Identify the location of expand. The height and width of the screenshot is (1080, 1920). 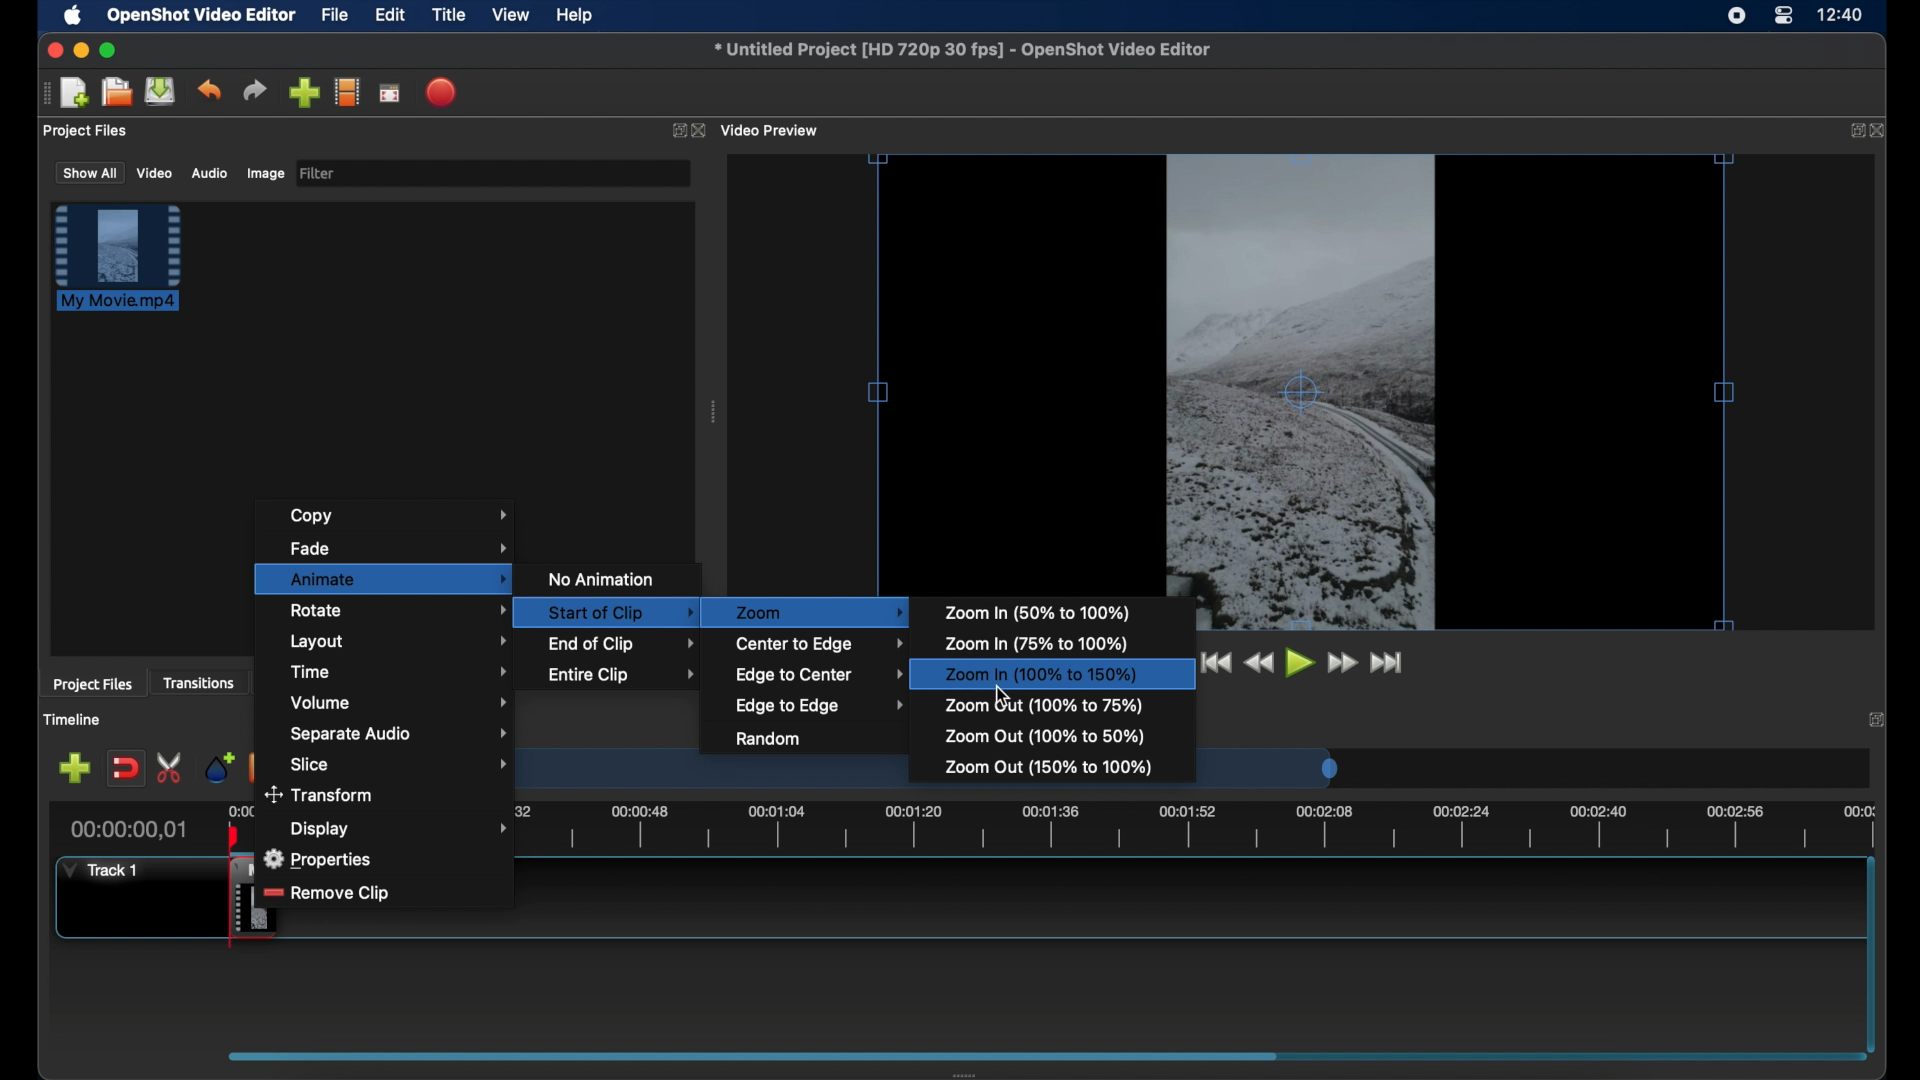
(674, 133).